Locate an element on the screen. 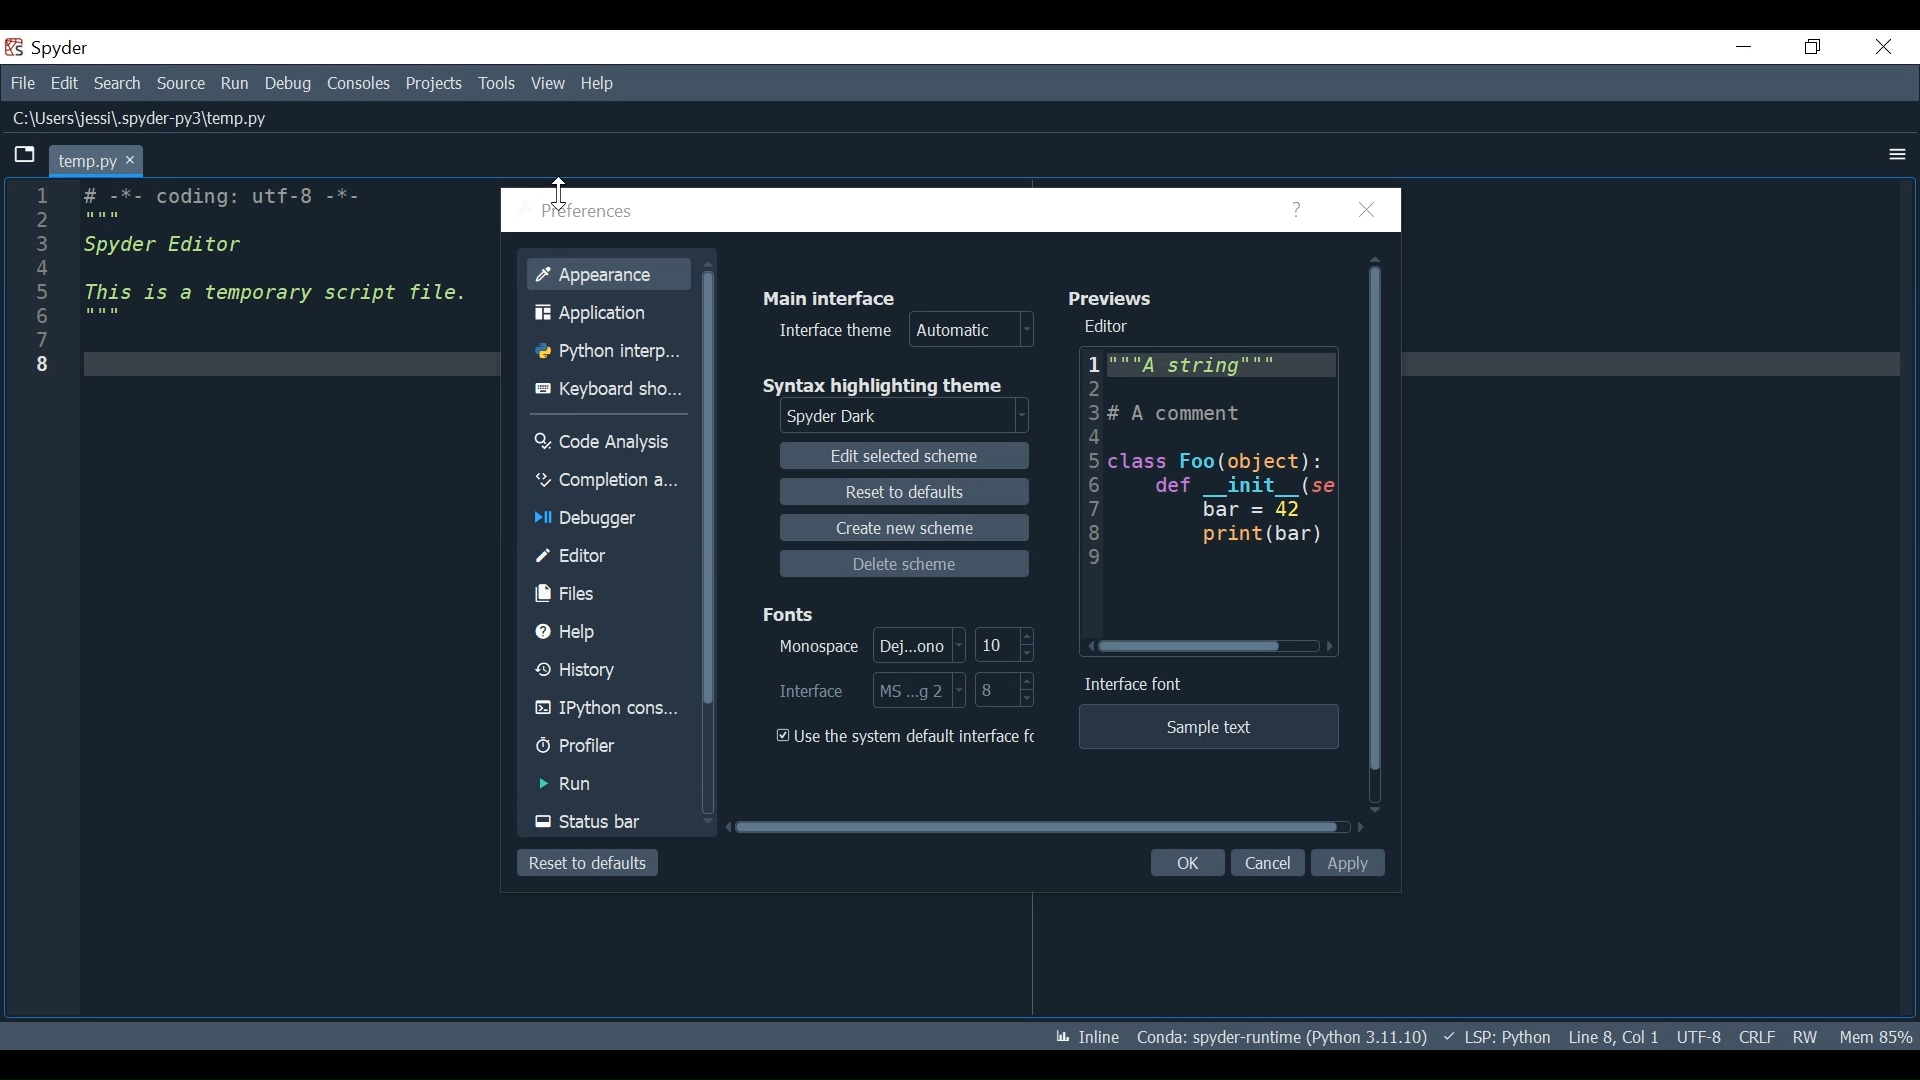  Application is located at coordinates (605, 315).